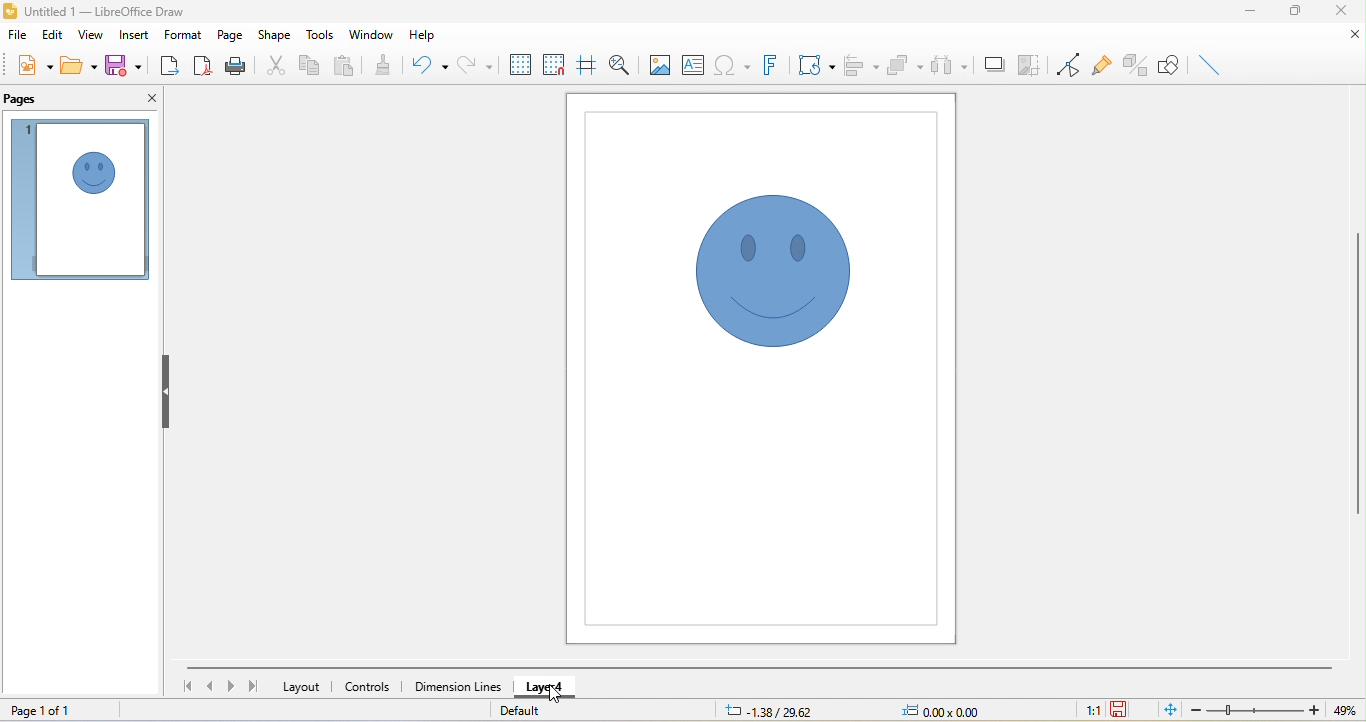  Describe the element at coordinates (236, 65) in the screenshot. I see `print` at that location.